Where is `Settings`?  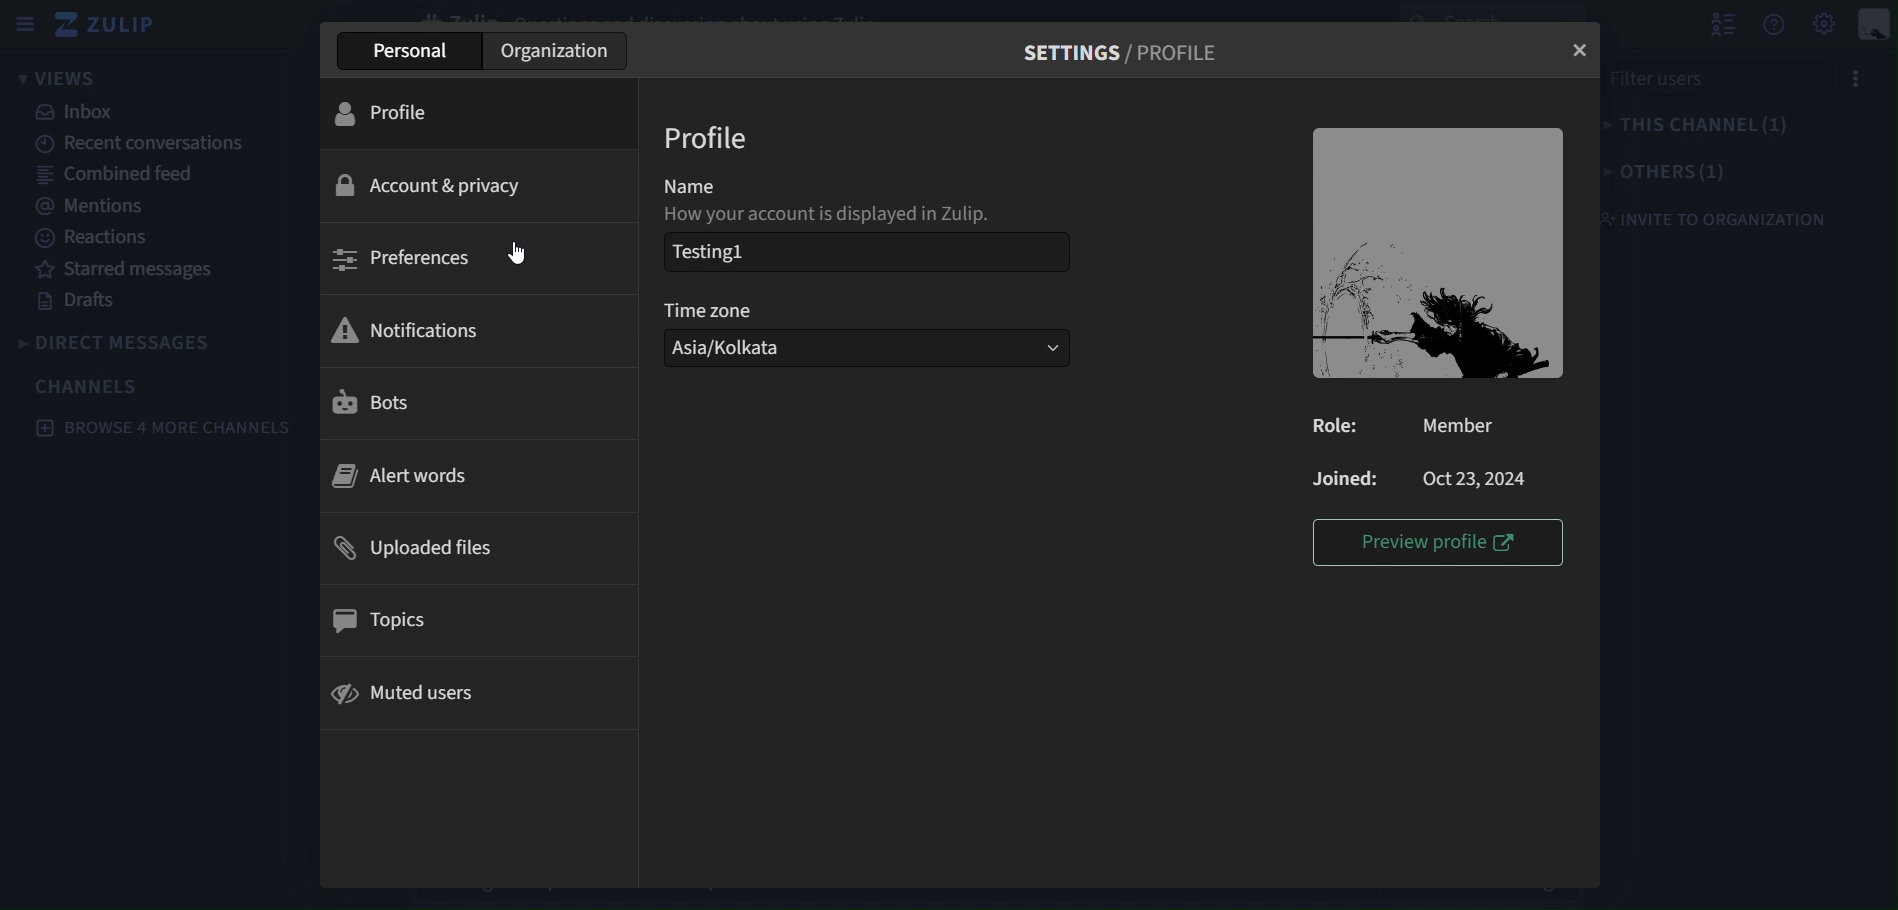 Settings is located at coordinates (1826, 24).